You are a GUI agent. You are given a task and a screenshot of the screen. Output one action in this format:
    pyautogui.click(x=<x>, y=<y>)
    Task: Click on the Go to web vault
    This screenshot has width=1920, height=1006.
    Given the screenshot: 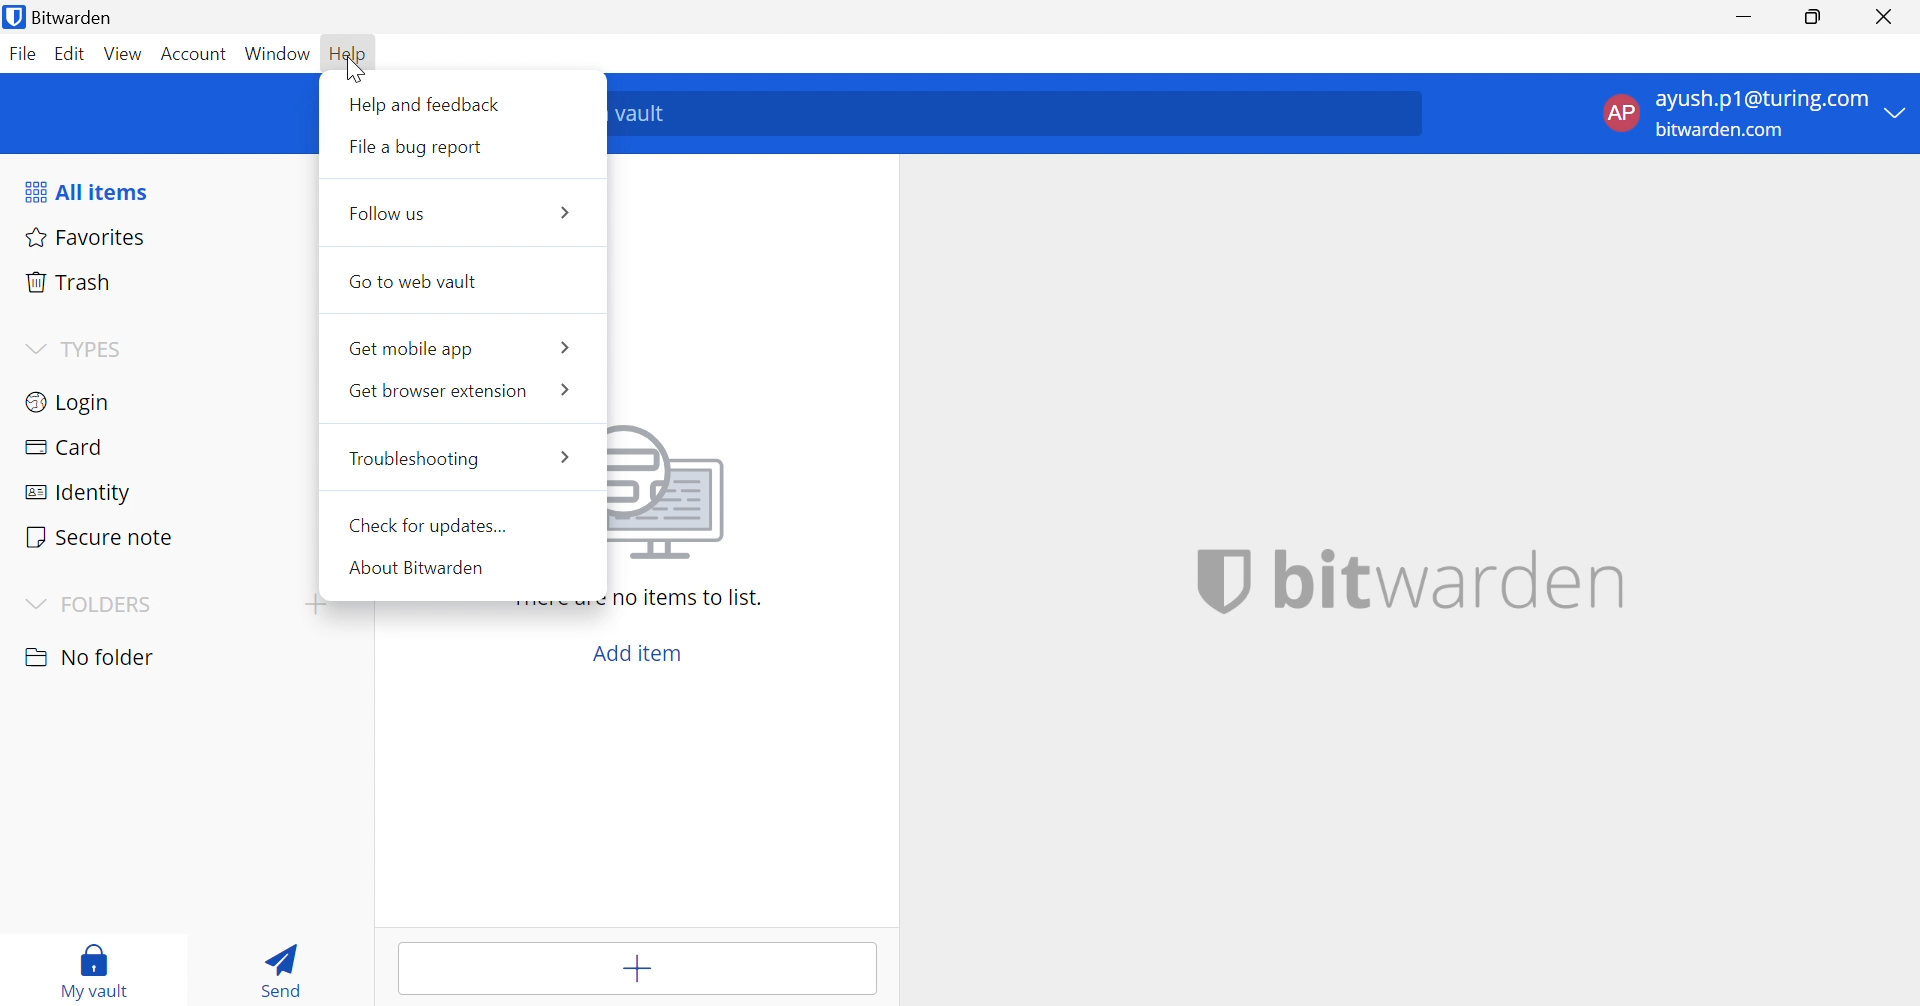 What is the action you would take?
    pyautogui.click(x=461, y=282)
    